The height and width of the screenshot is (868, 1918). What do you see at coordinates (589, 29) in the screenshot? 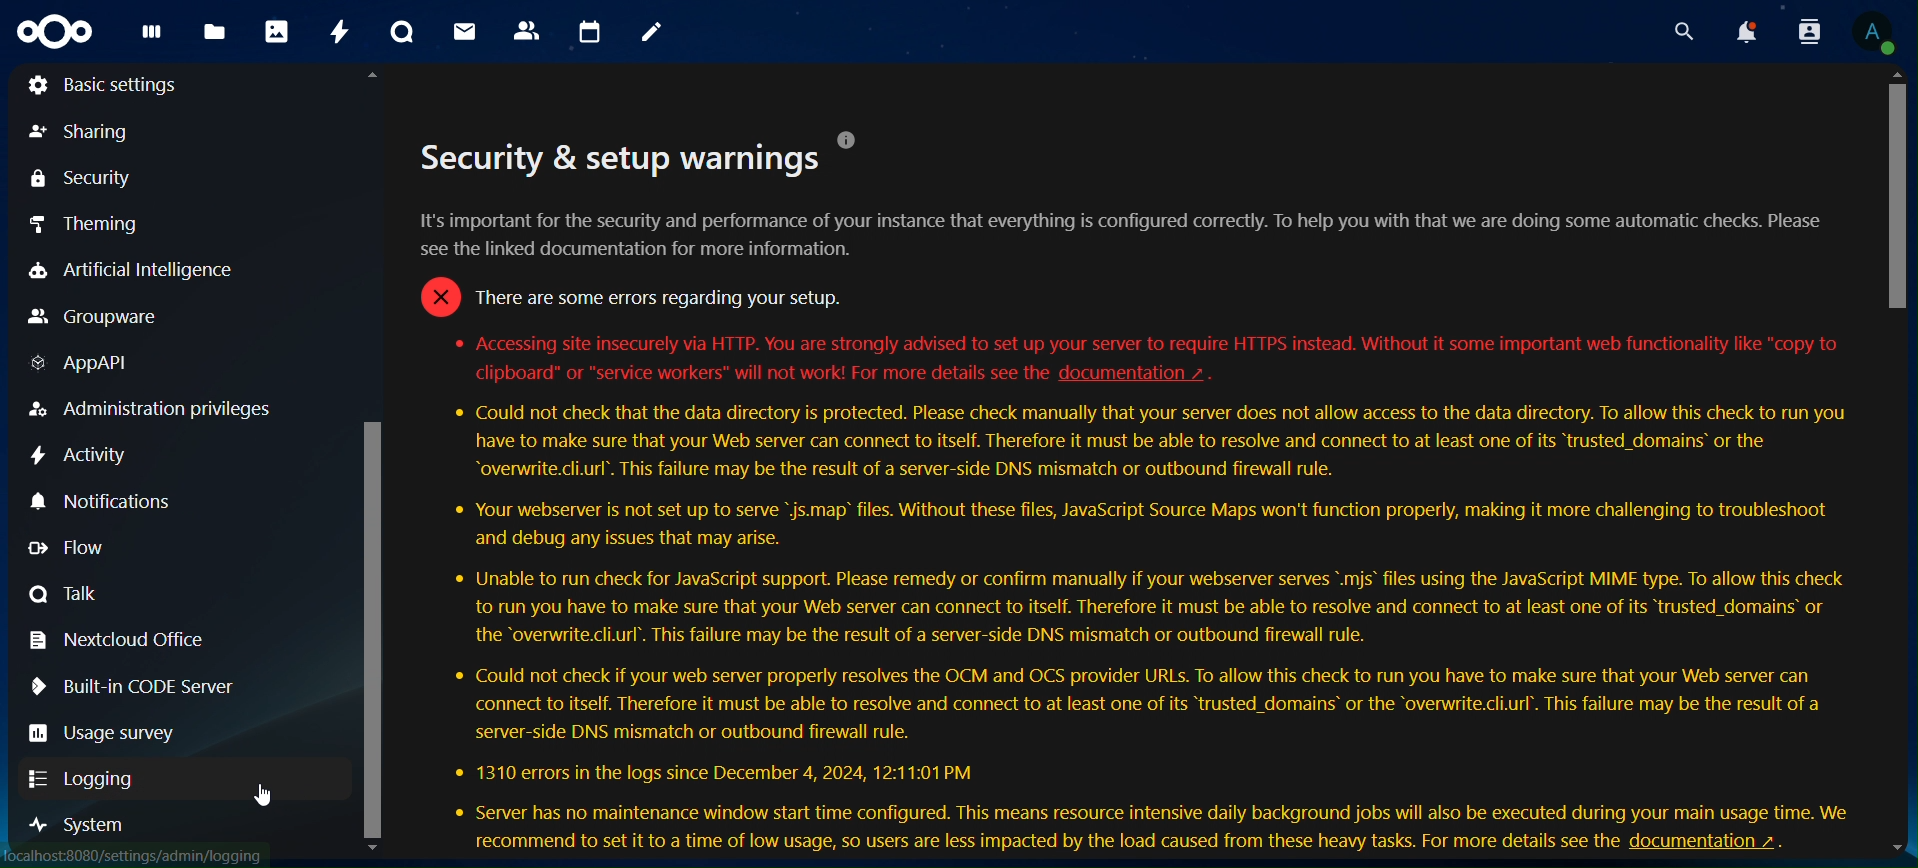
I see `calendar` at bounding box center [589, 29].